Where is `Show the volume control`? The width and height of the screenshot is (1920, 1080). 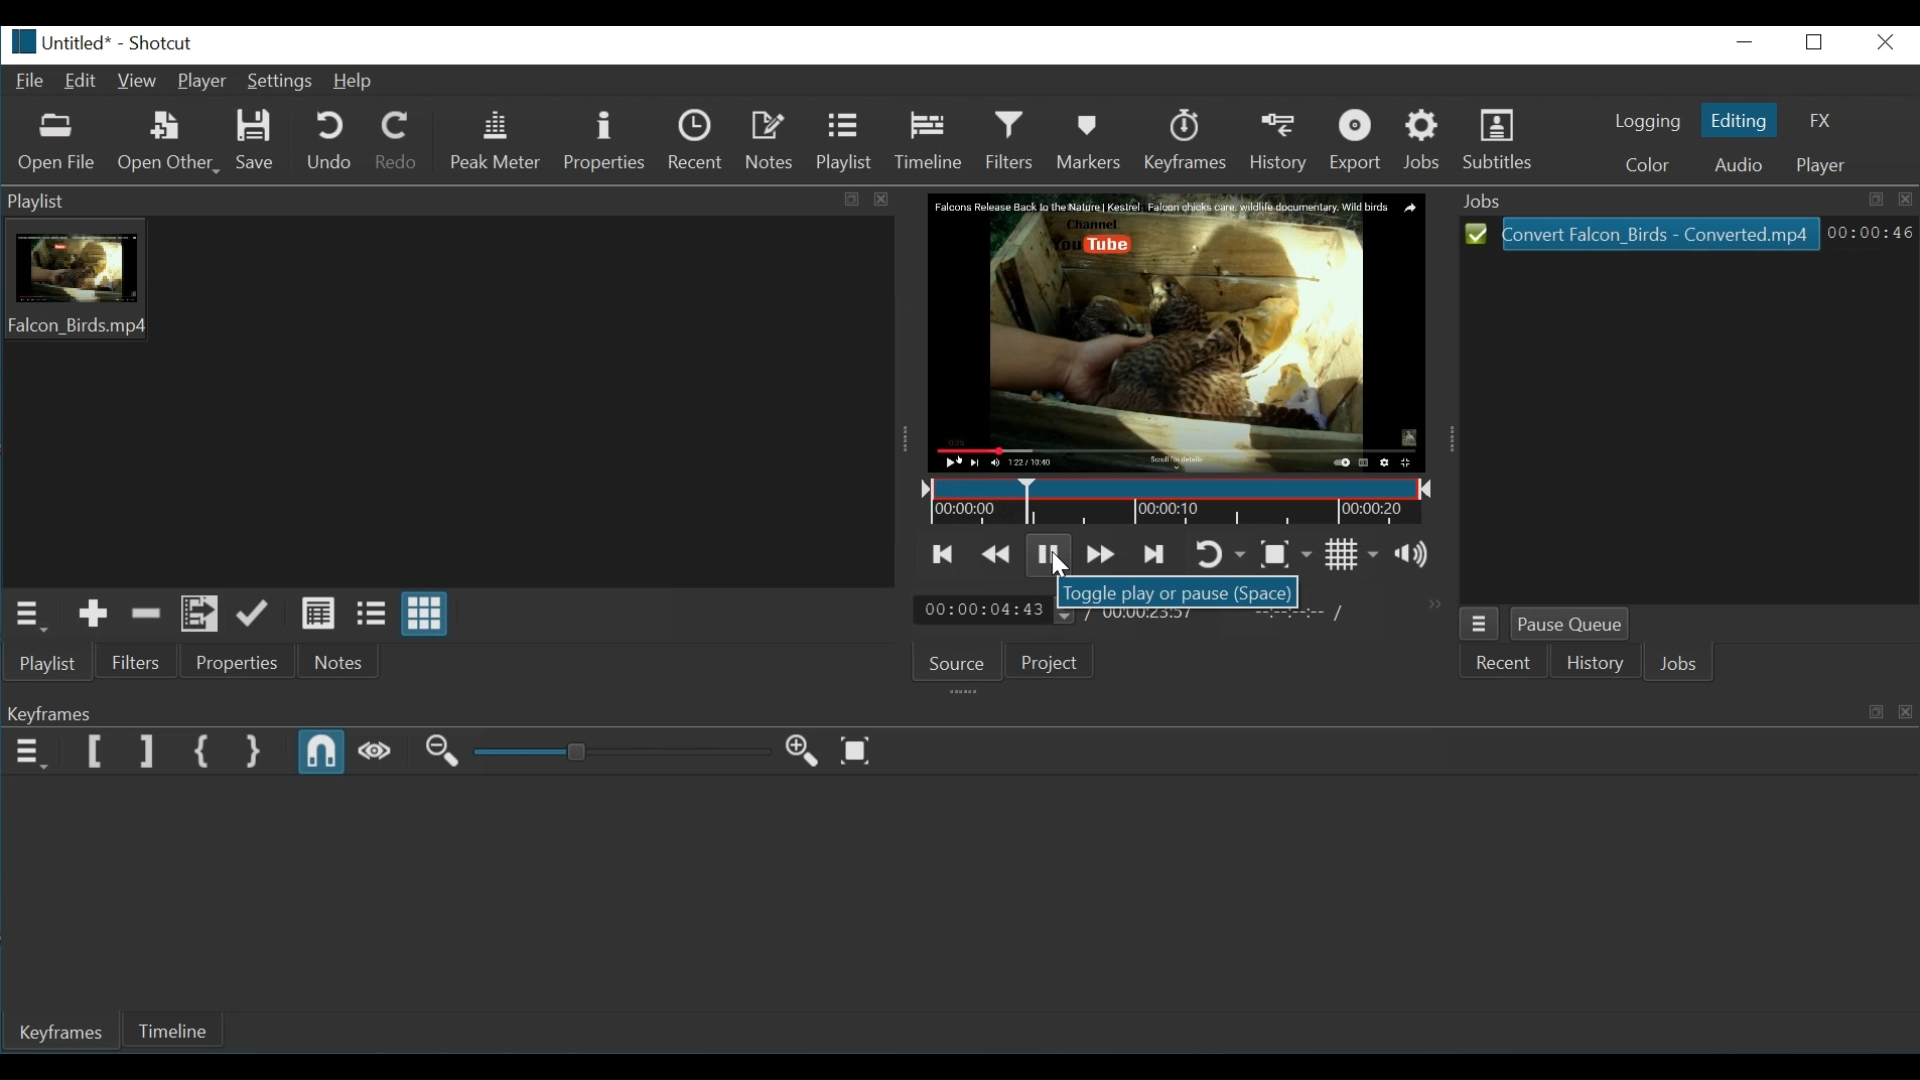
Show the volume control is located at coordinates (1413, 552).